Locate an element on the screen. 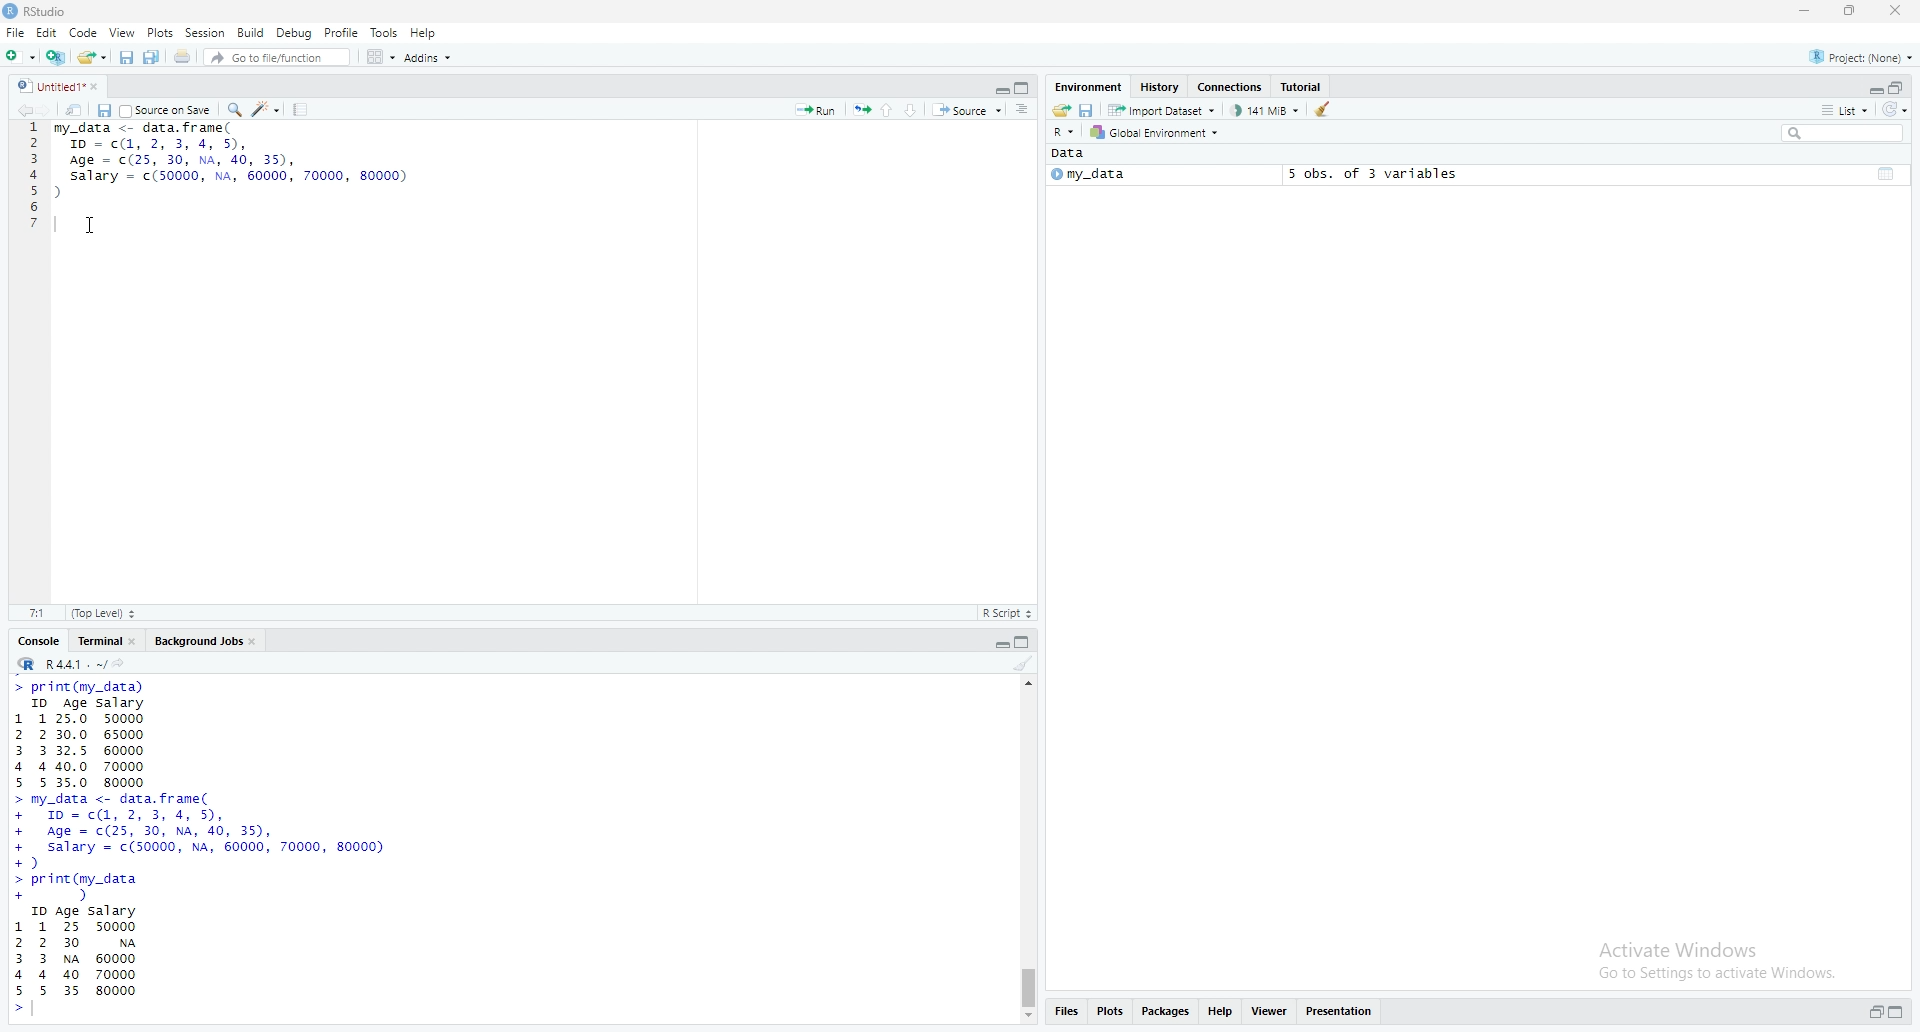  Plots is located at coordinates (160, 32).